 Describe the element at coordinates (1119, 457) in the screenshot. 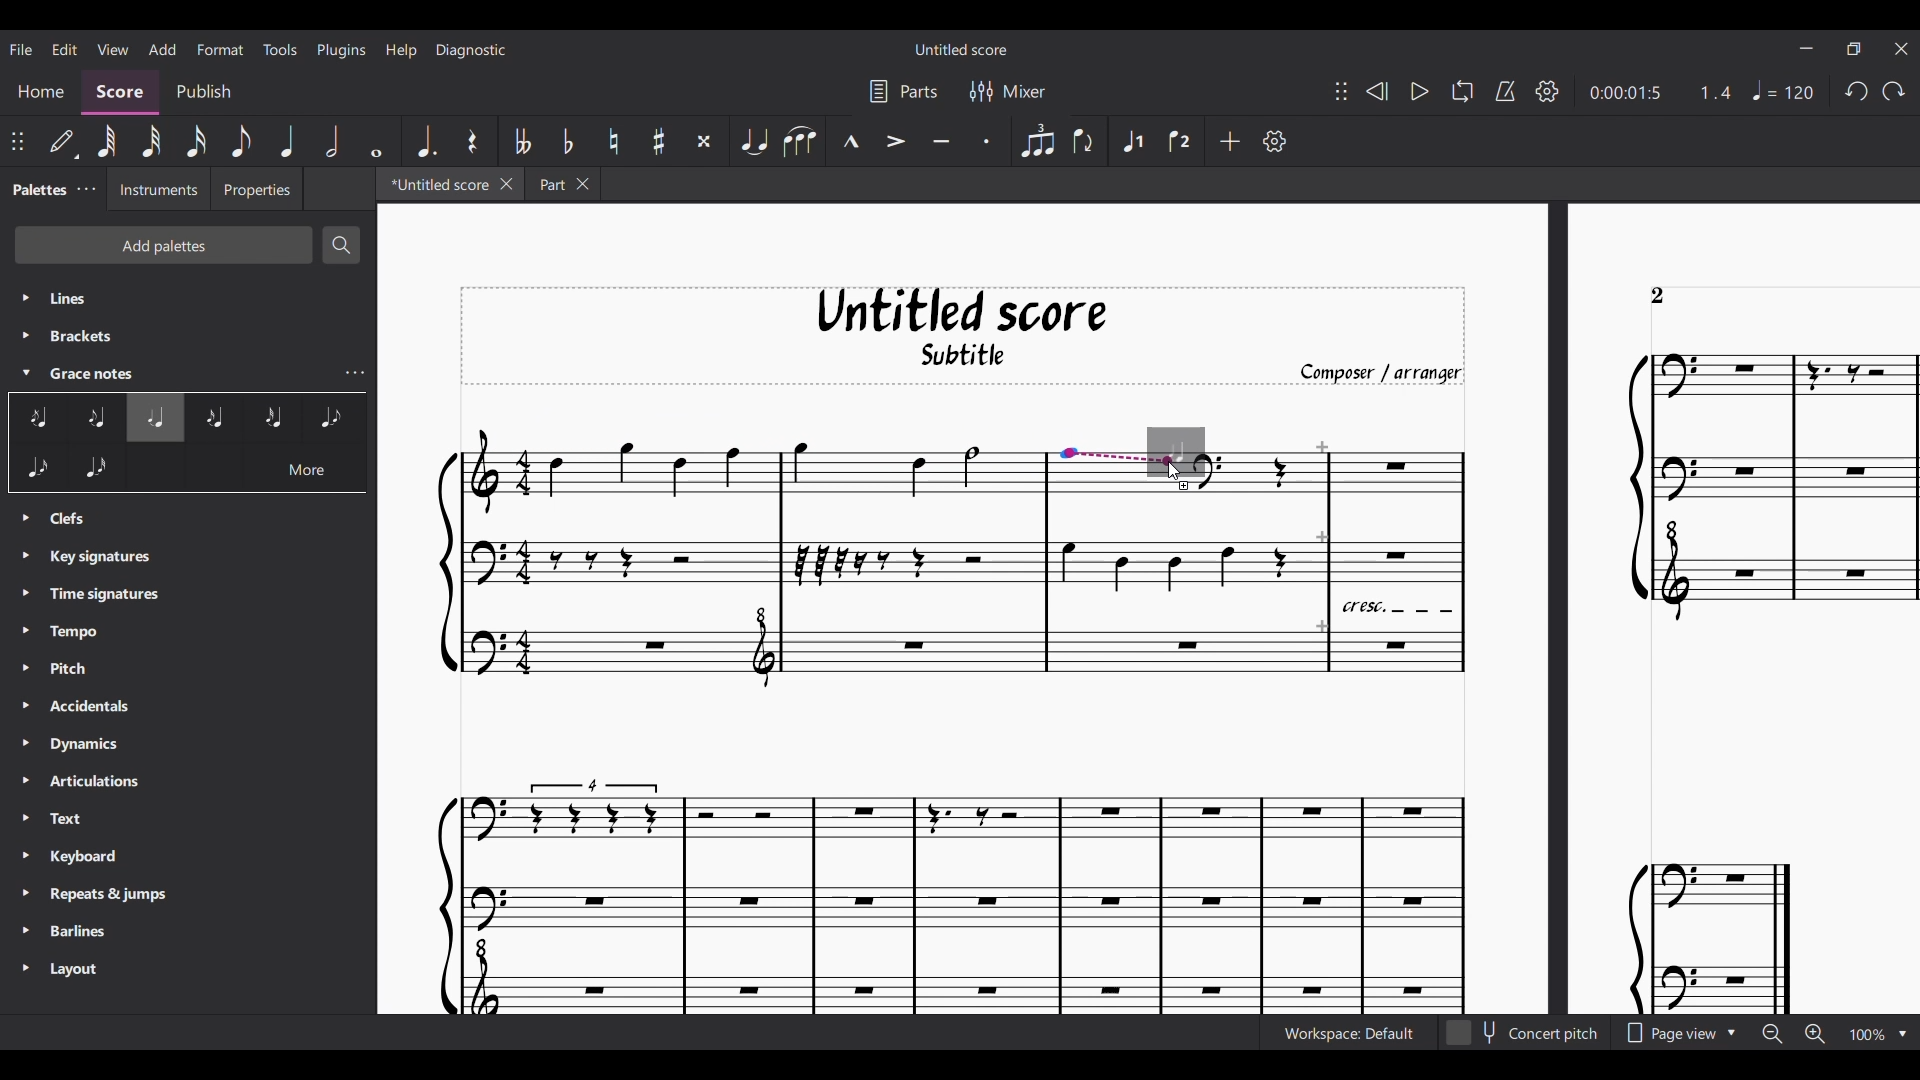

I see `Indicates note the grace note is going to get attached to` at that location.